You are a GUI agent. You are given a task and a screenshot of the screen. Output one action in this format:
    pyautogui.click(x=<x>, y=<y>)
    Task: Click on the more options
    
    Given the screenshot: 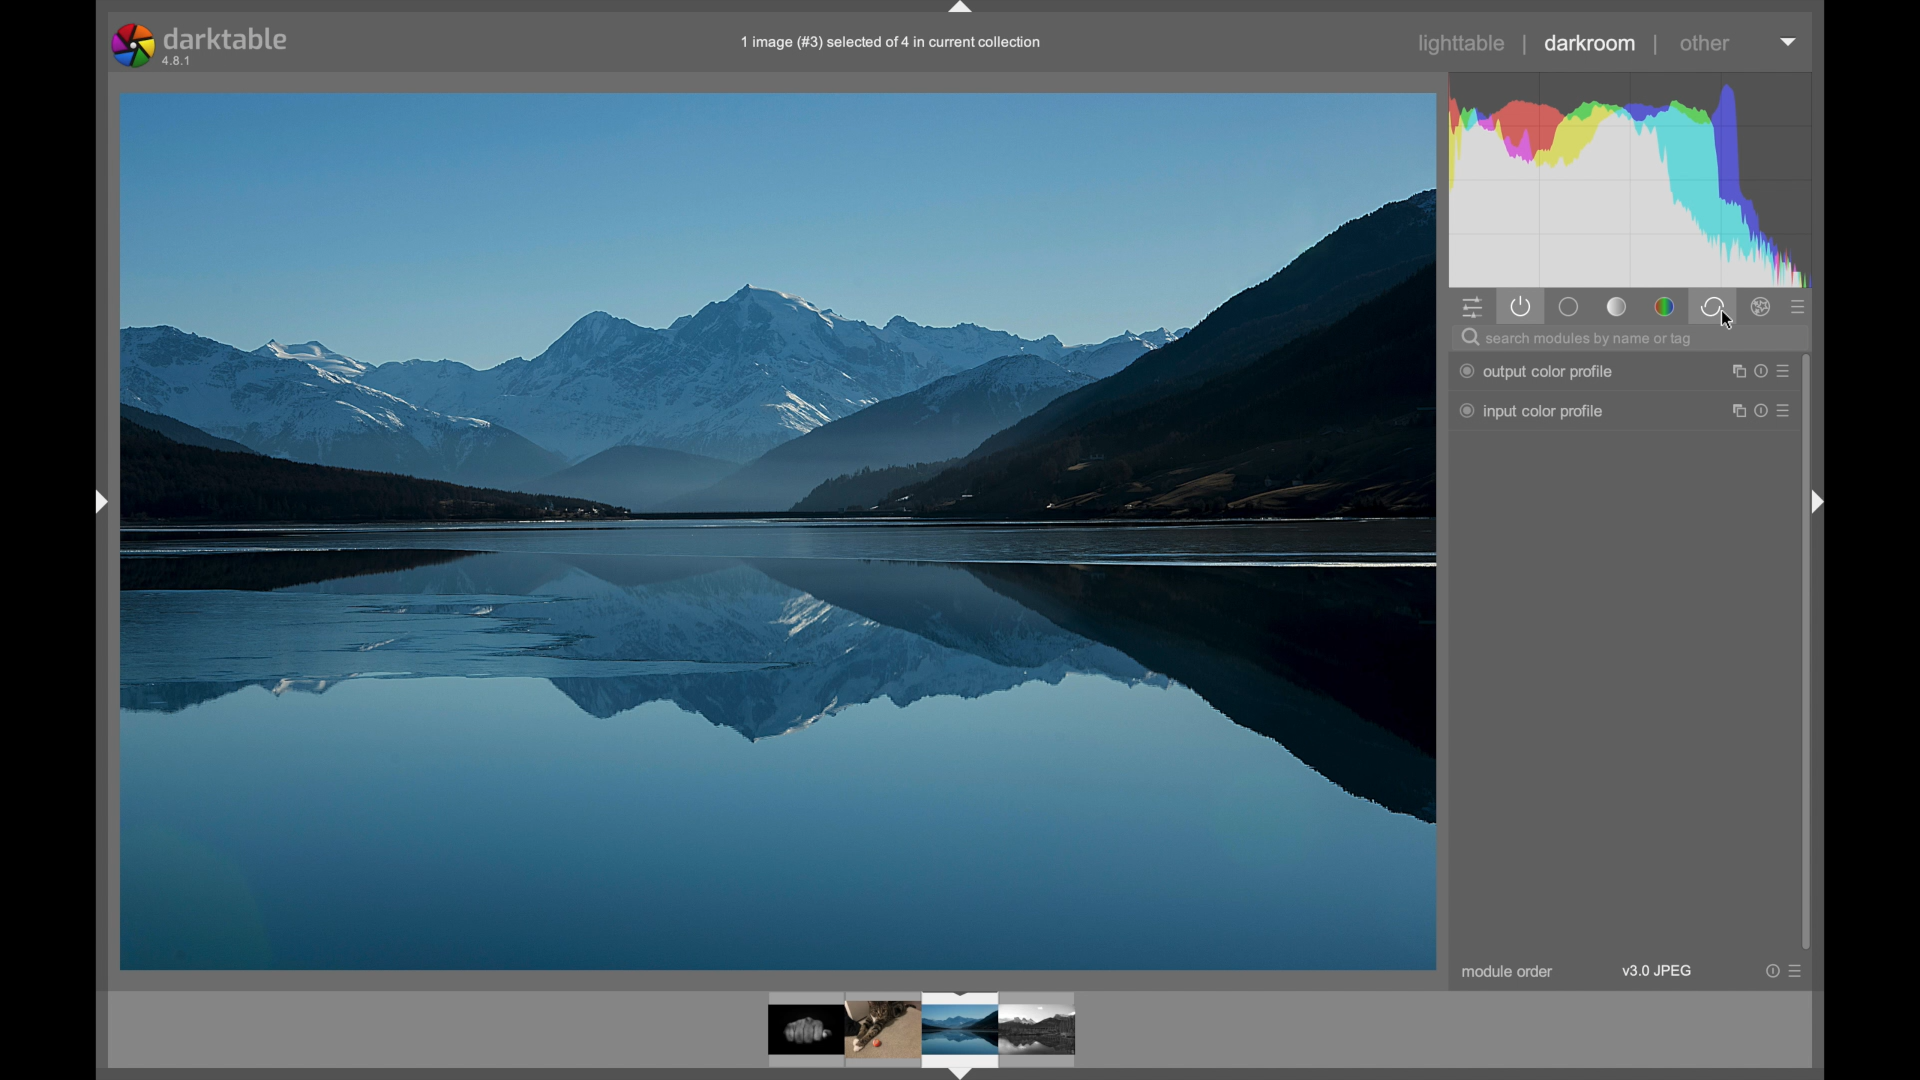 What is the action you would take?
    pyautogui.click(x=1783, y=971)
    